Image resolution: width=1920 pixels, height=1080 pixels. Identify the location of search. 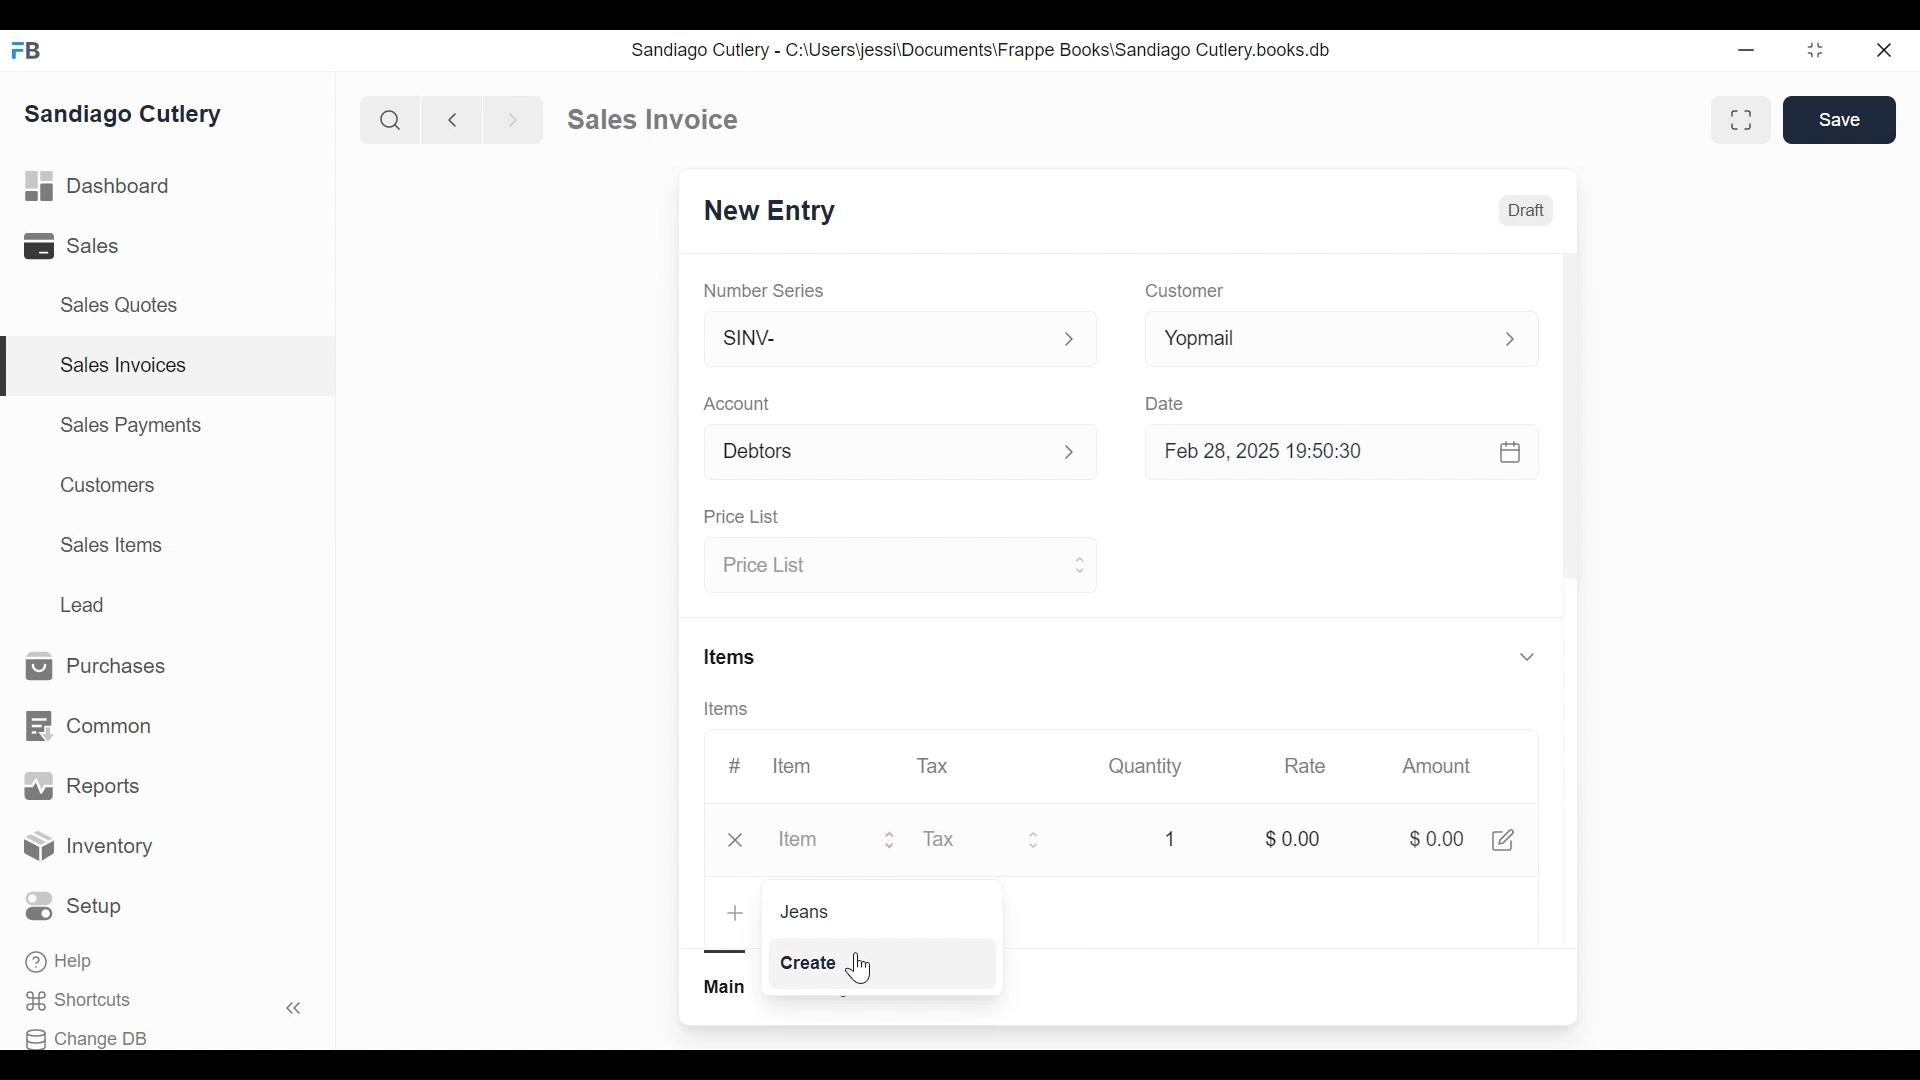
(391, 121).